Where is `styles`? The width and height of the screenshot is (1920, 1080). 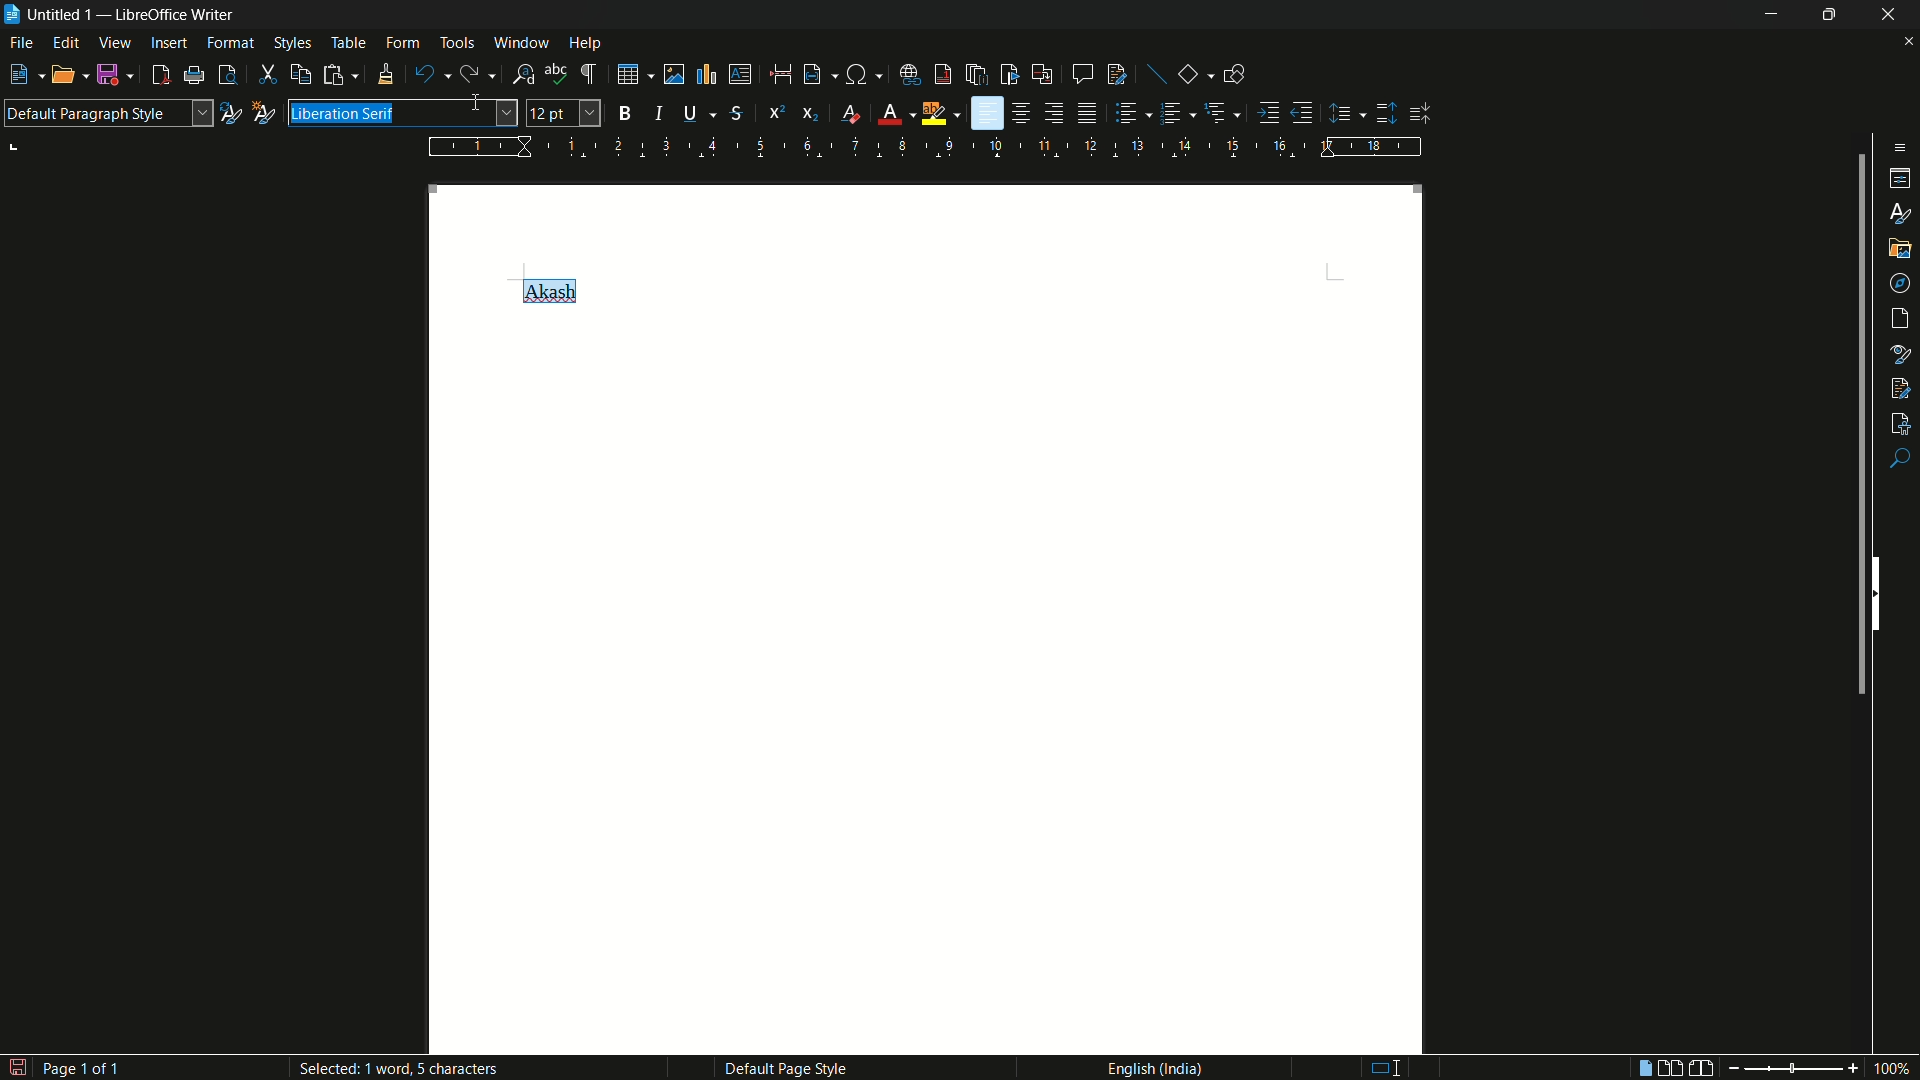
styles is located at coordinates (1902, 212).